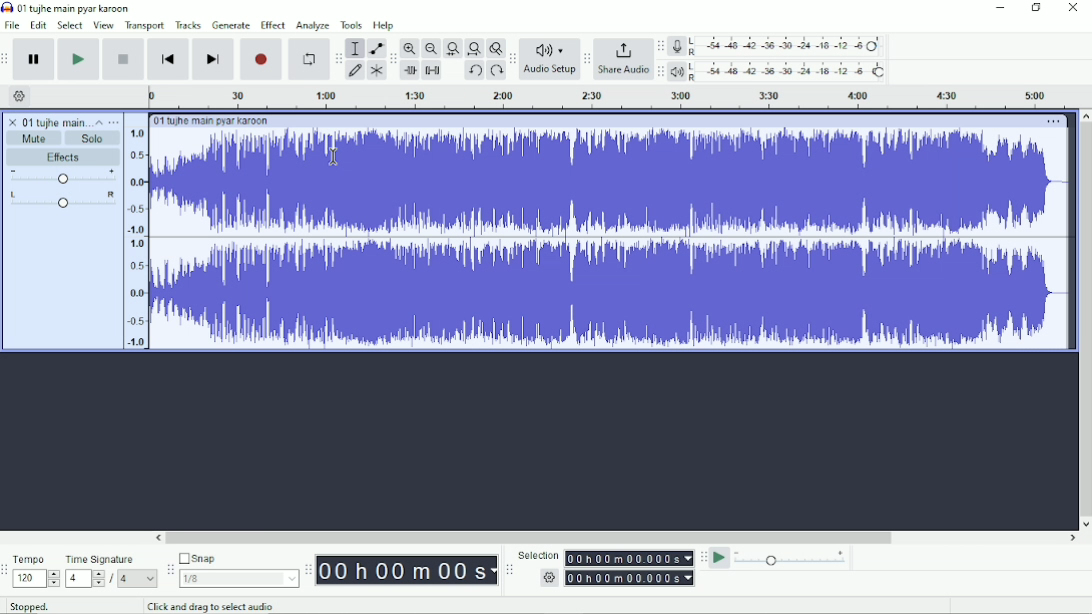  I want to click on Stopped, so click(30, 606).